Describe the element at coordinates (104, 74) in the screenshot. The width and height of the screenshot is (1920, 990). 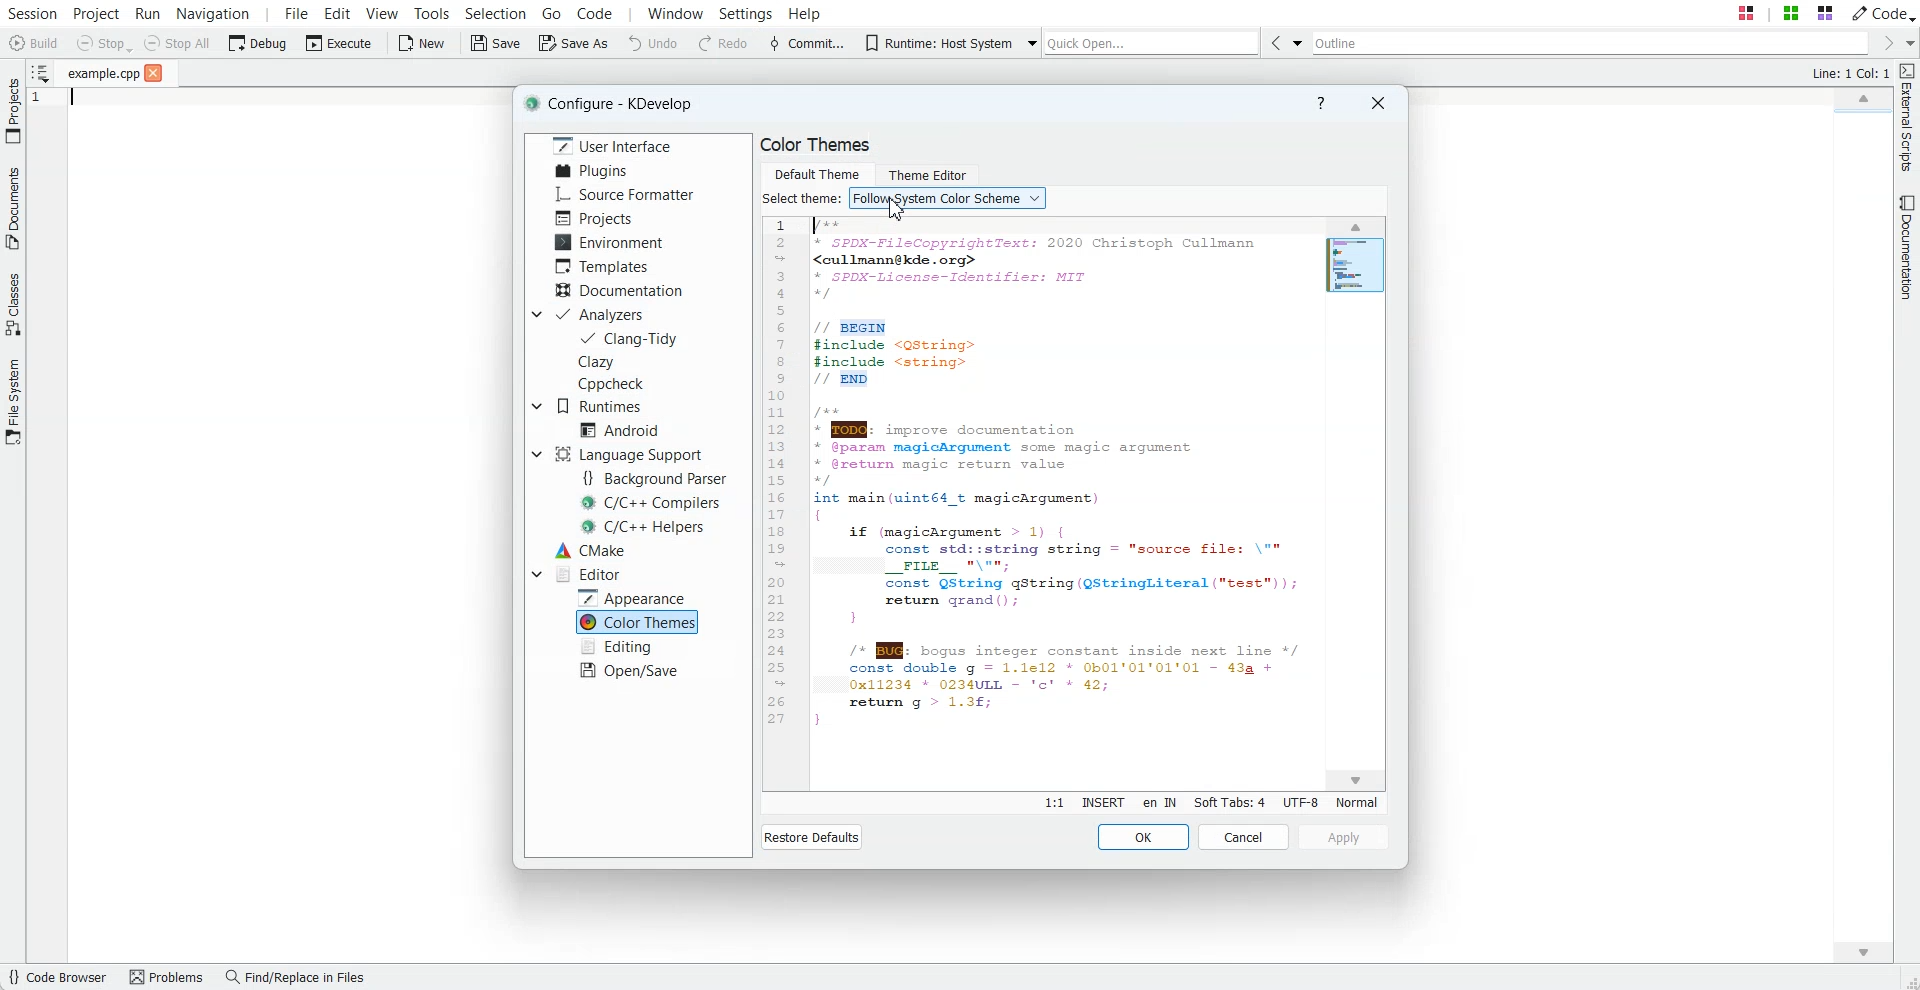
I see `File` at that location.